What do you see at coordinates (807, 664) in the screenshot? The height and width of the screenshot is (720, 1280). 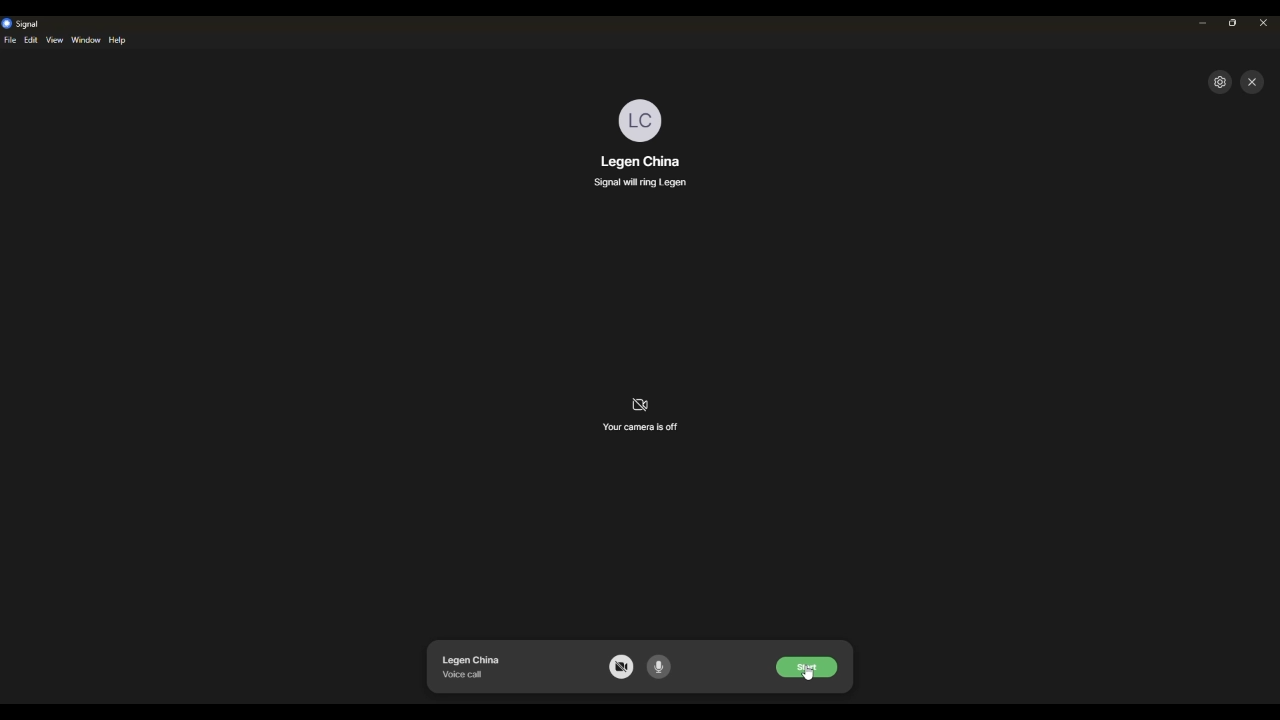 I see `start` at bounding box center [807, 664].